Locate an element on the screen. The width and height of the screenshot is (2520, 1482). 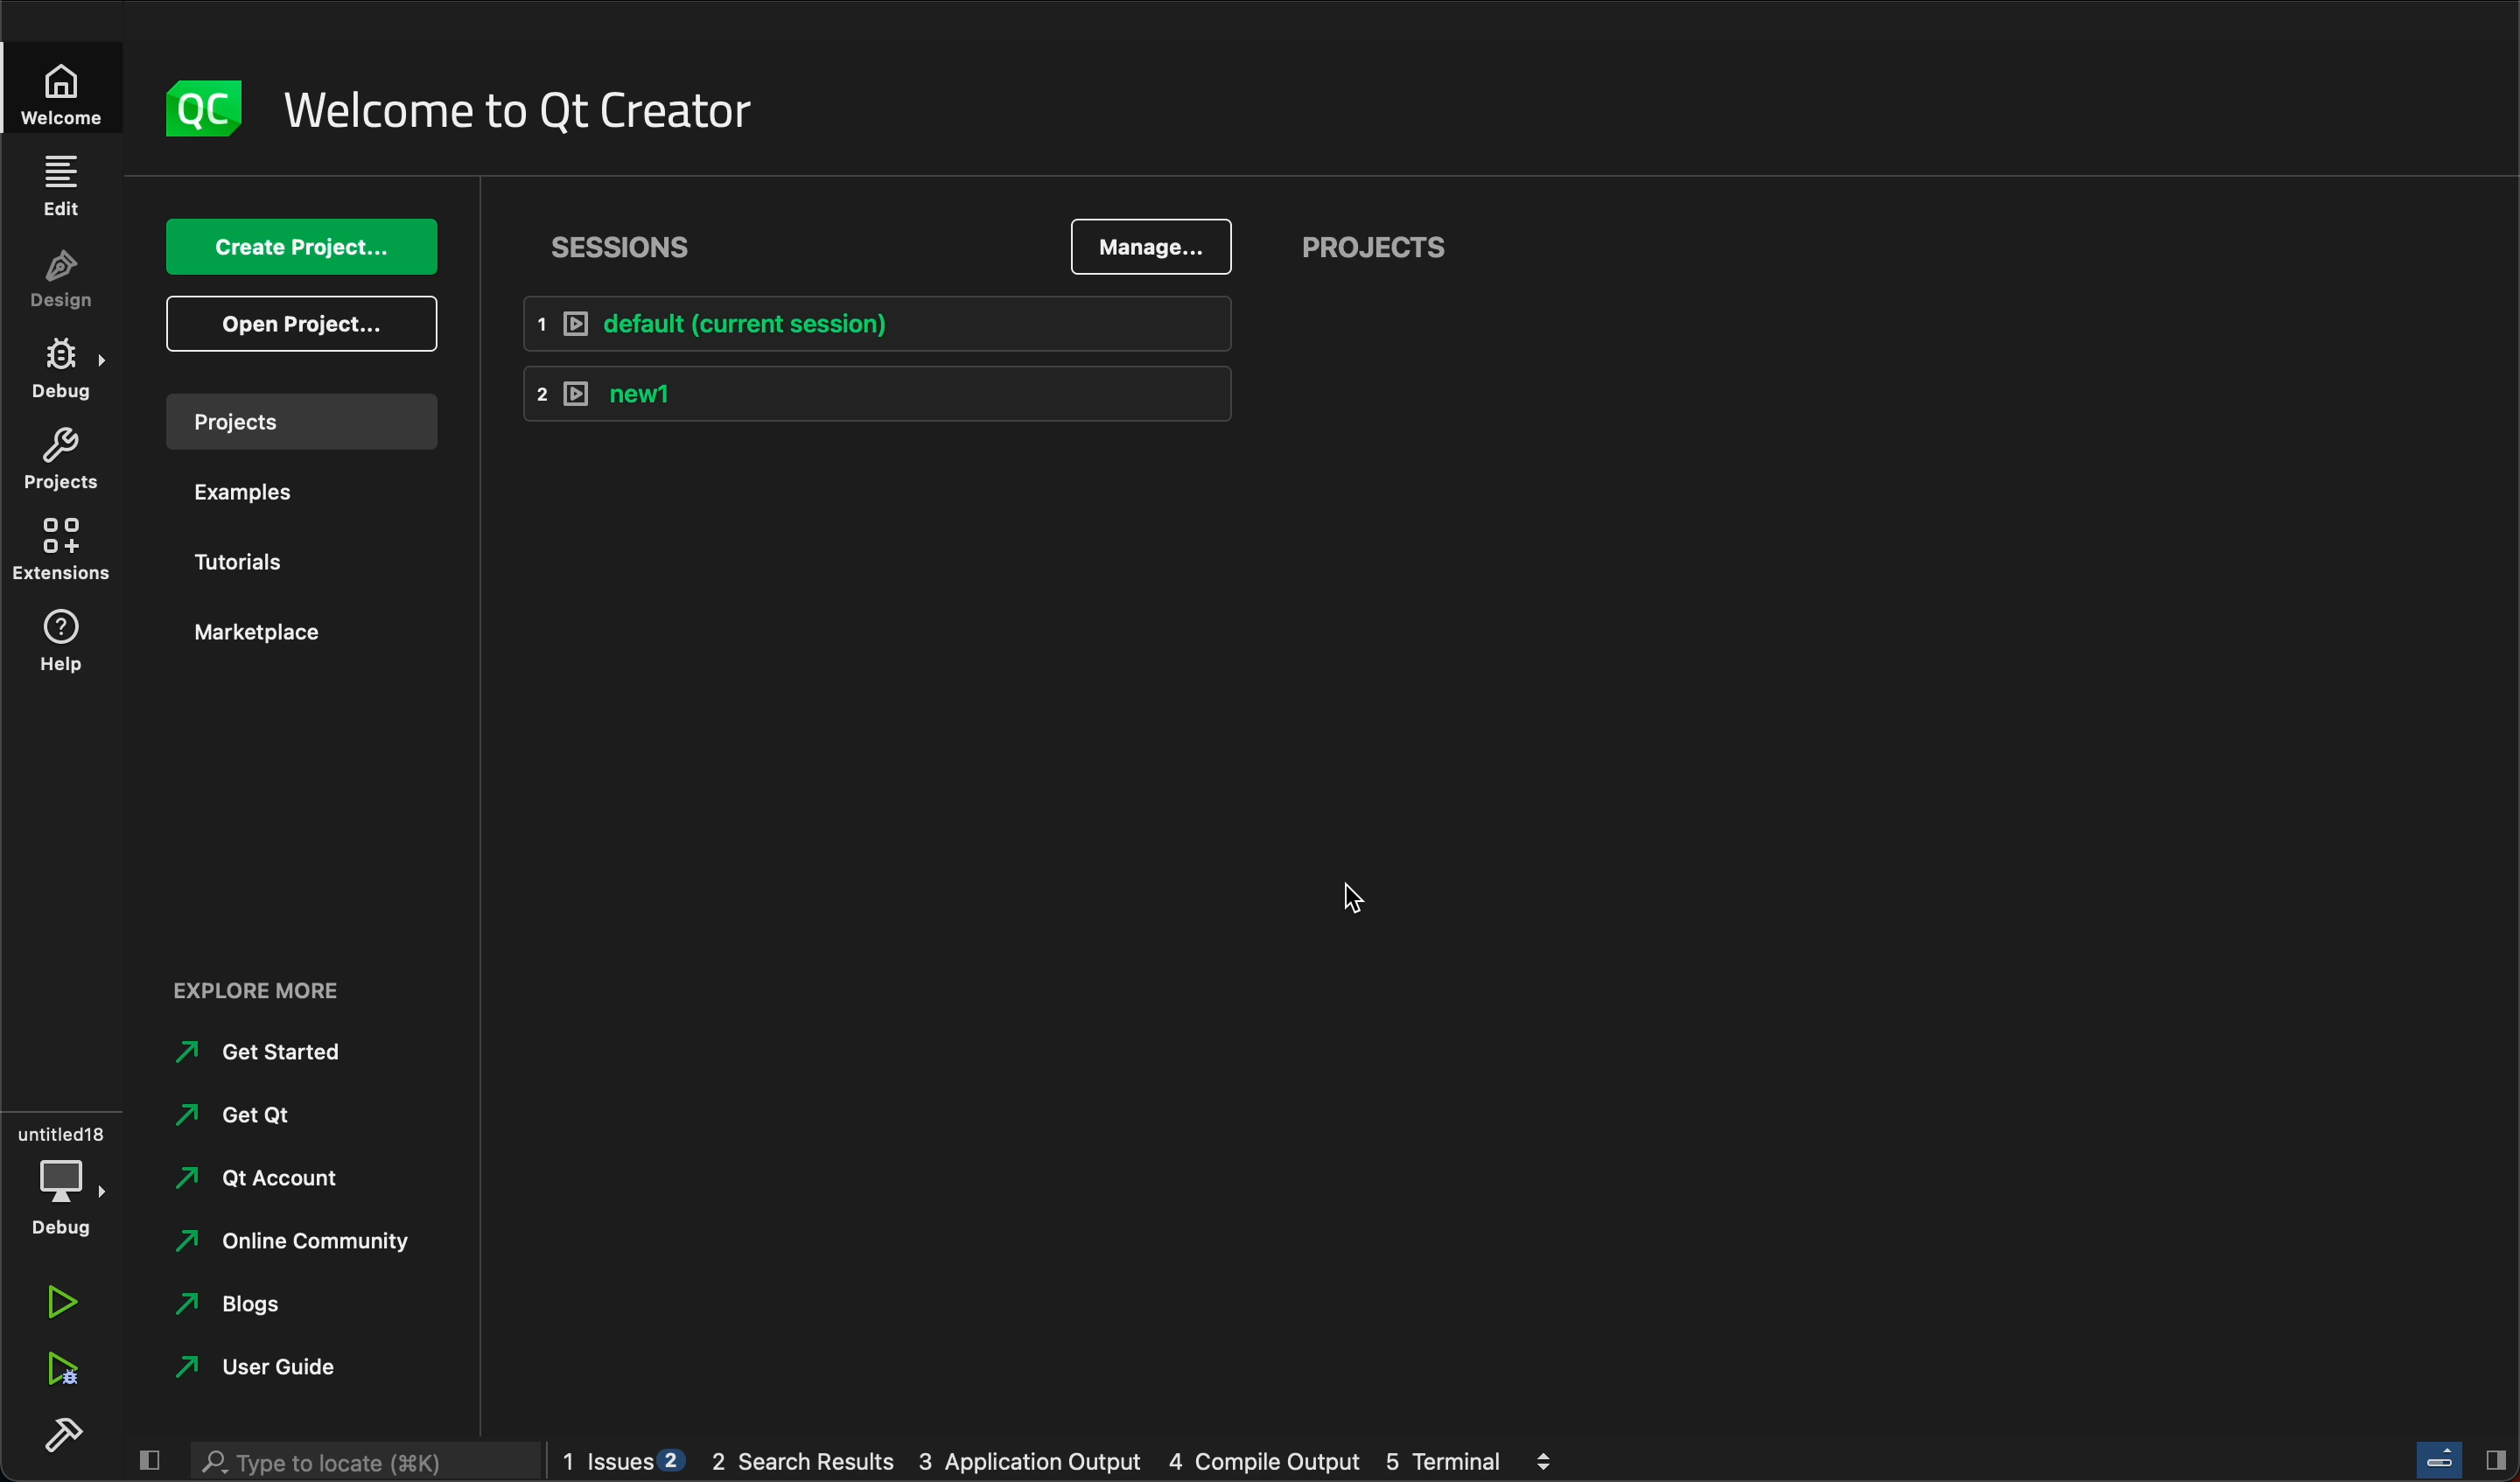
community is located at coordinates (292, 1243).